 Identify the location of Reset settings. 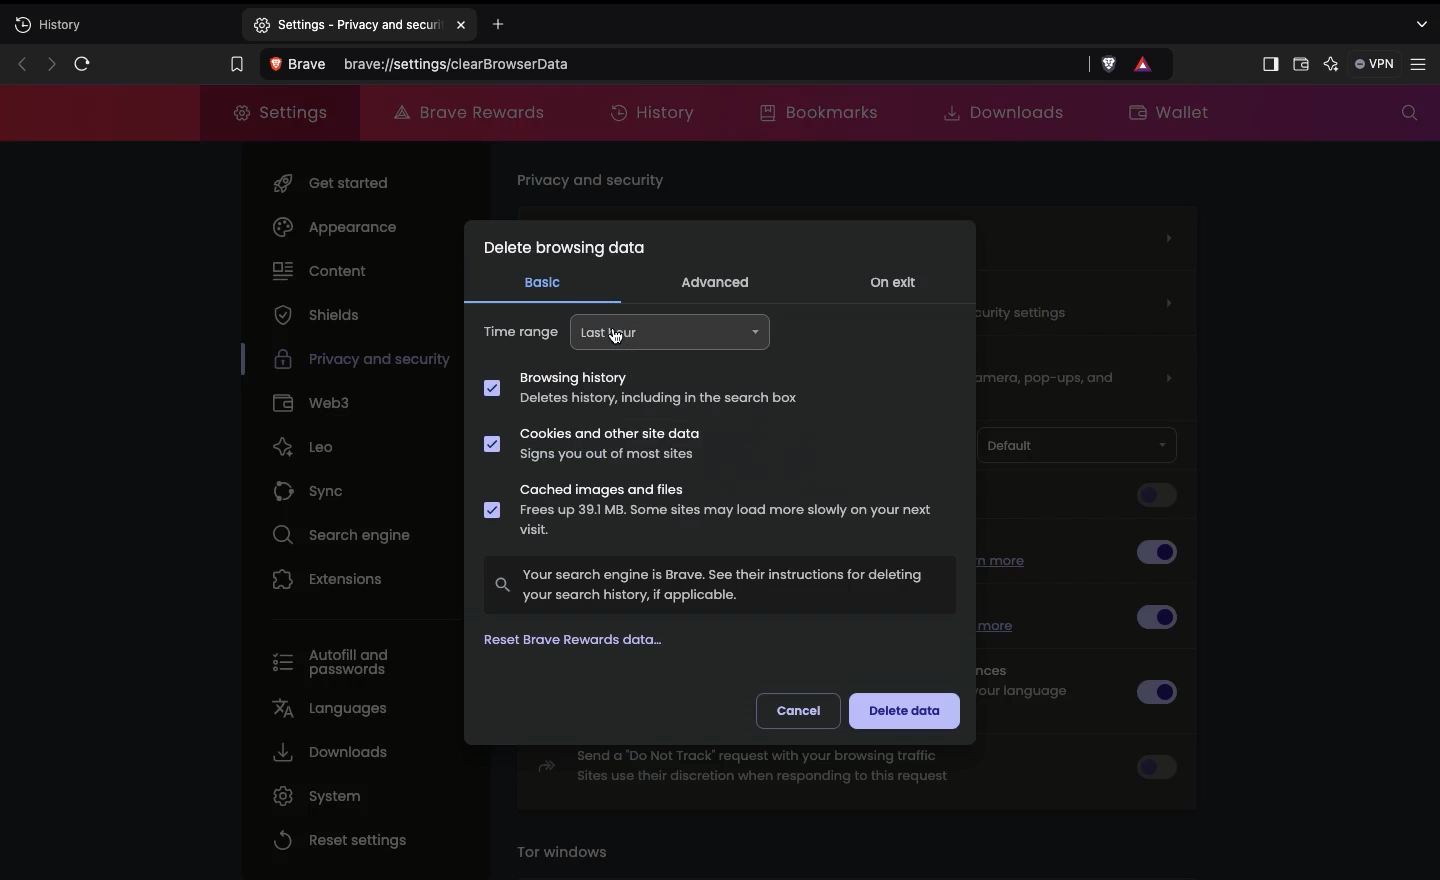
(340, 840).